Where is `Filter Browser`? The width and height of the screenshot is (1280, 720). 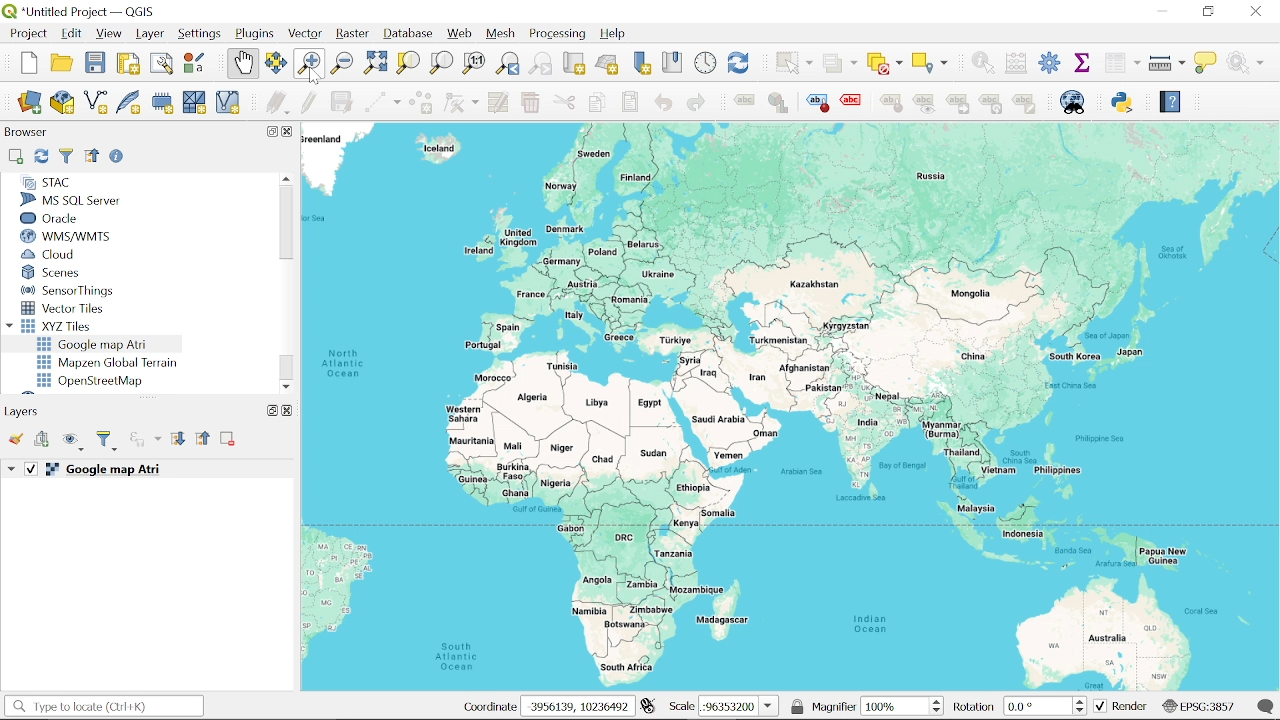 Filter Browser is located at coordinates (66, 156).